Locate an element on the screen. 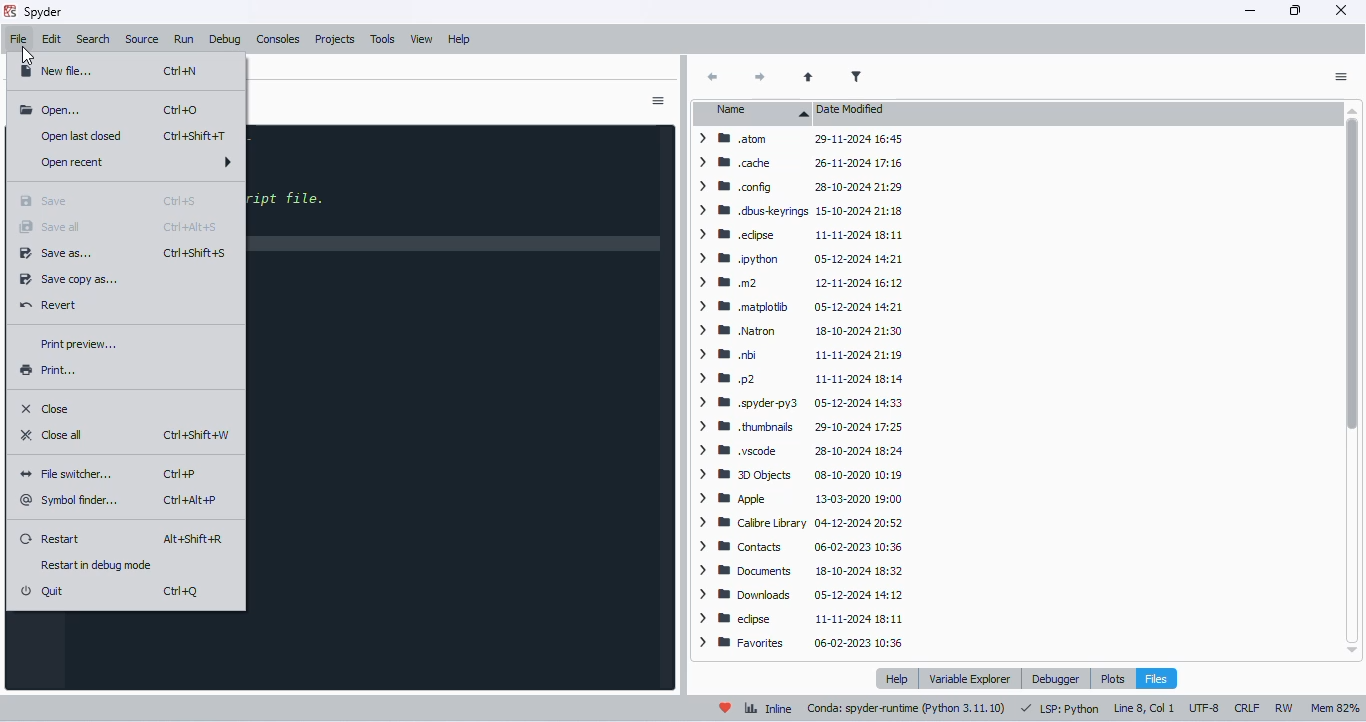 This screenshot has height=722, width=1366. shortcut for quit is located at coordinates (181, 593).